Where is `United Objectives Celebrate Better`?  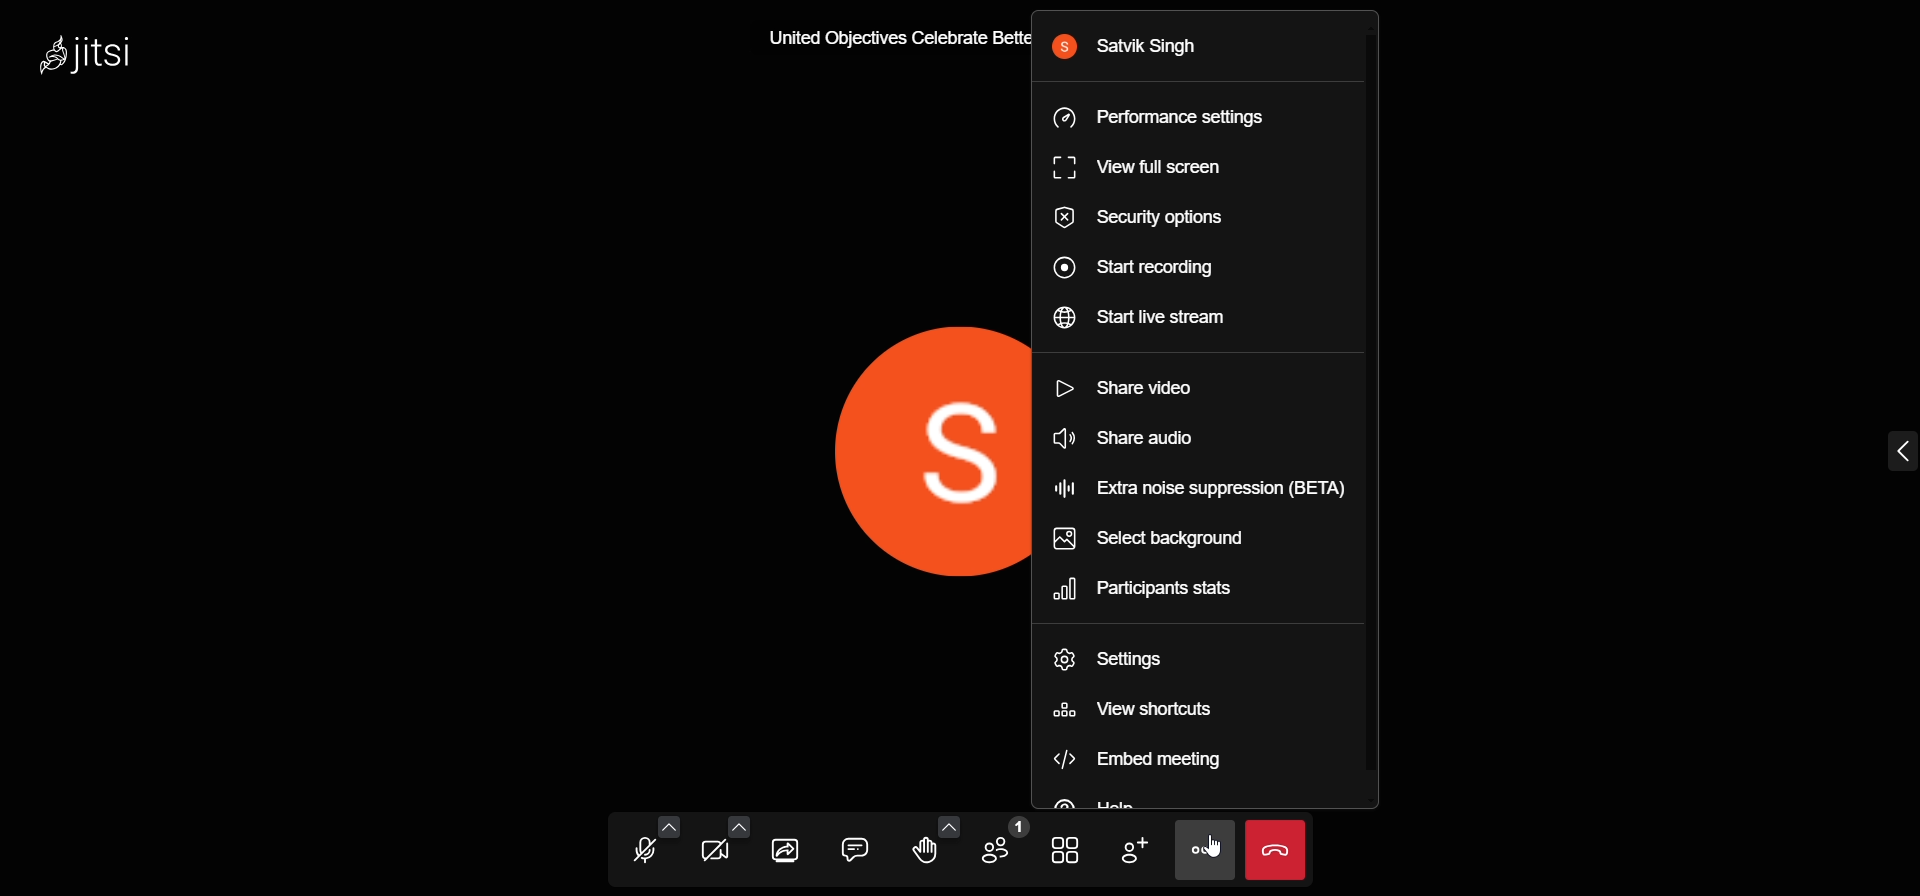
United Objectives Celebrate Better is located at coordinates (894, 42).